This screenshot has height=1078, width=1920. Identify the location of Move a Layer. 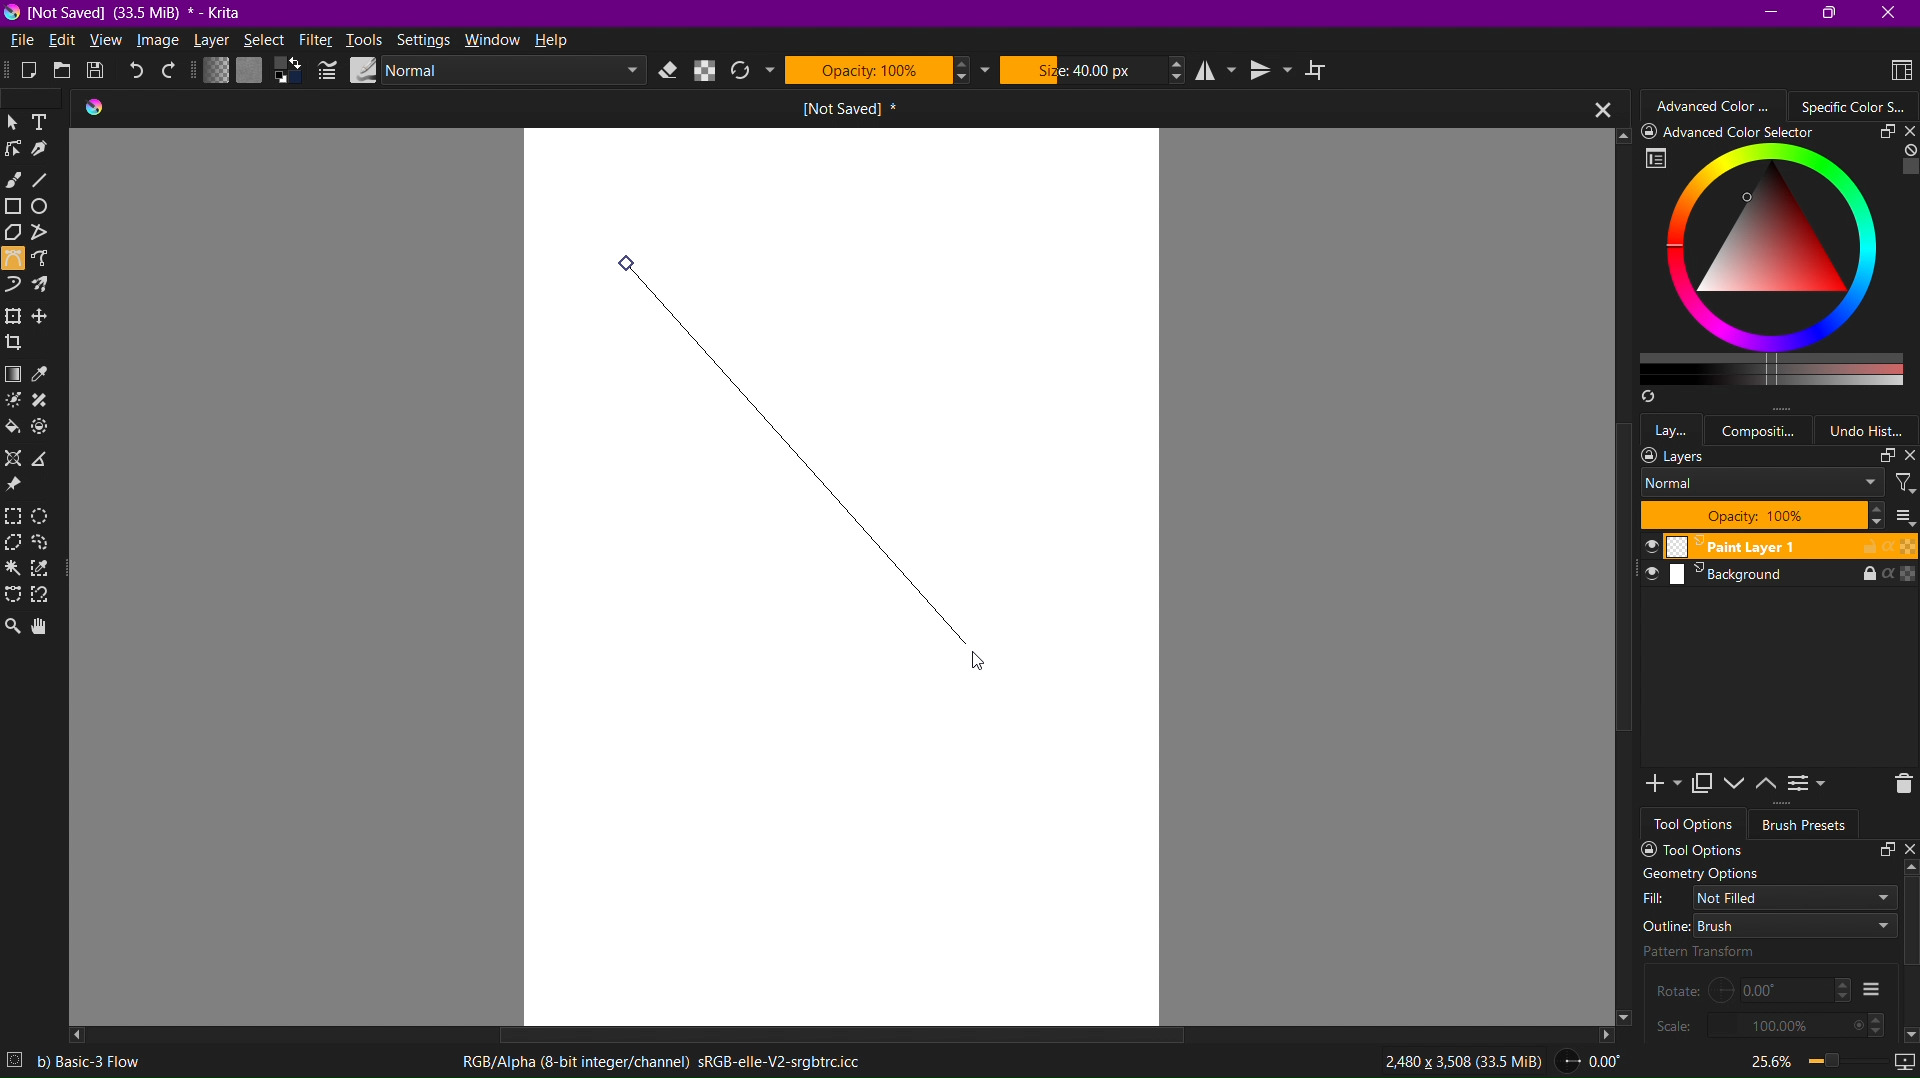
(46, 317).